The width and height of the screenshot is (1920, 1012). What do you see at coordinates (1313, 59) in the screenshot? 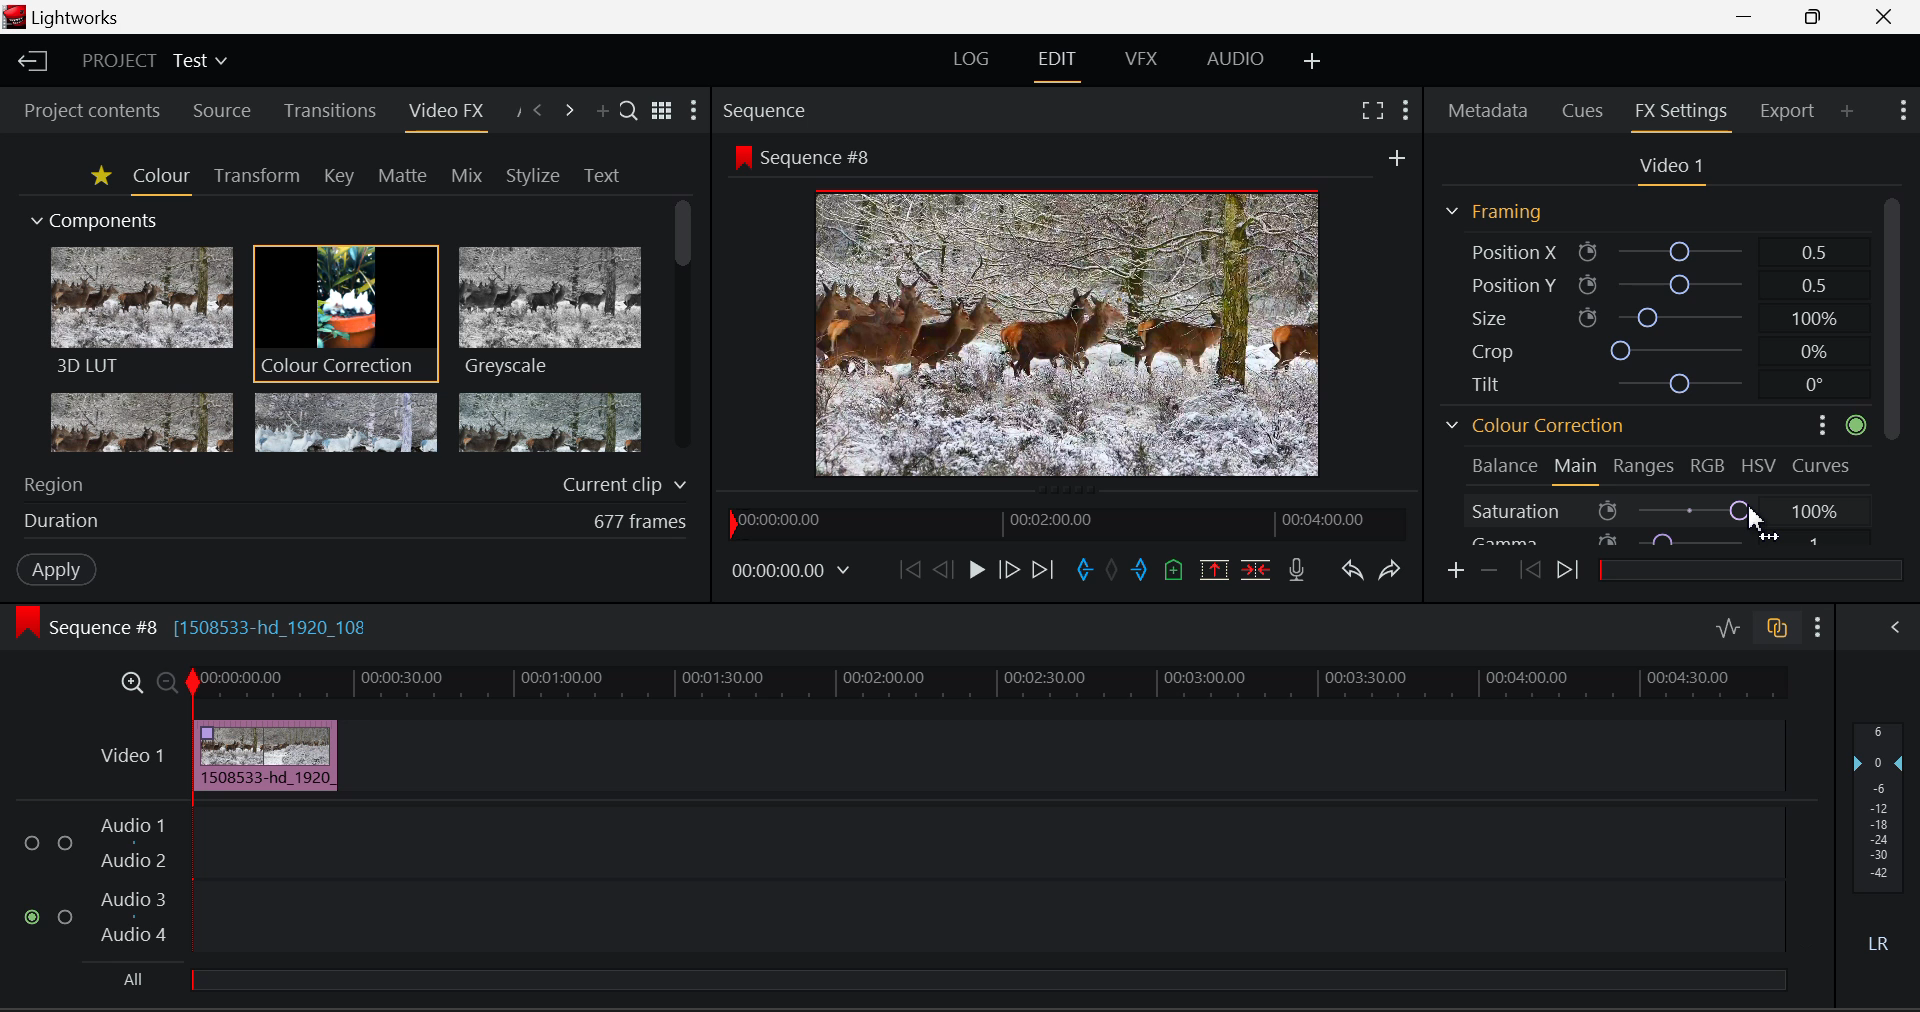
I see `Add Layout` at bounding box center [1313, 59].